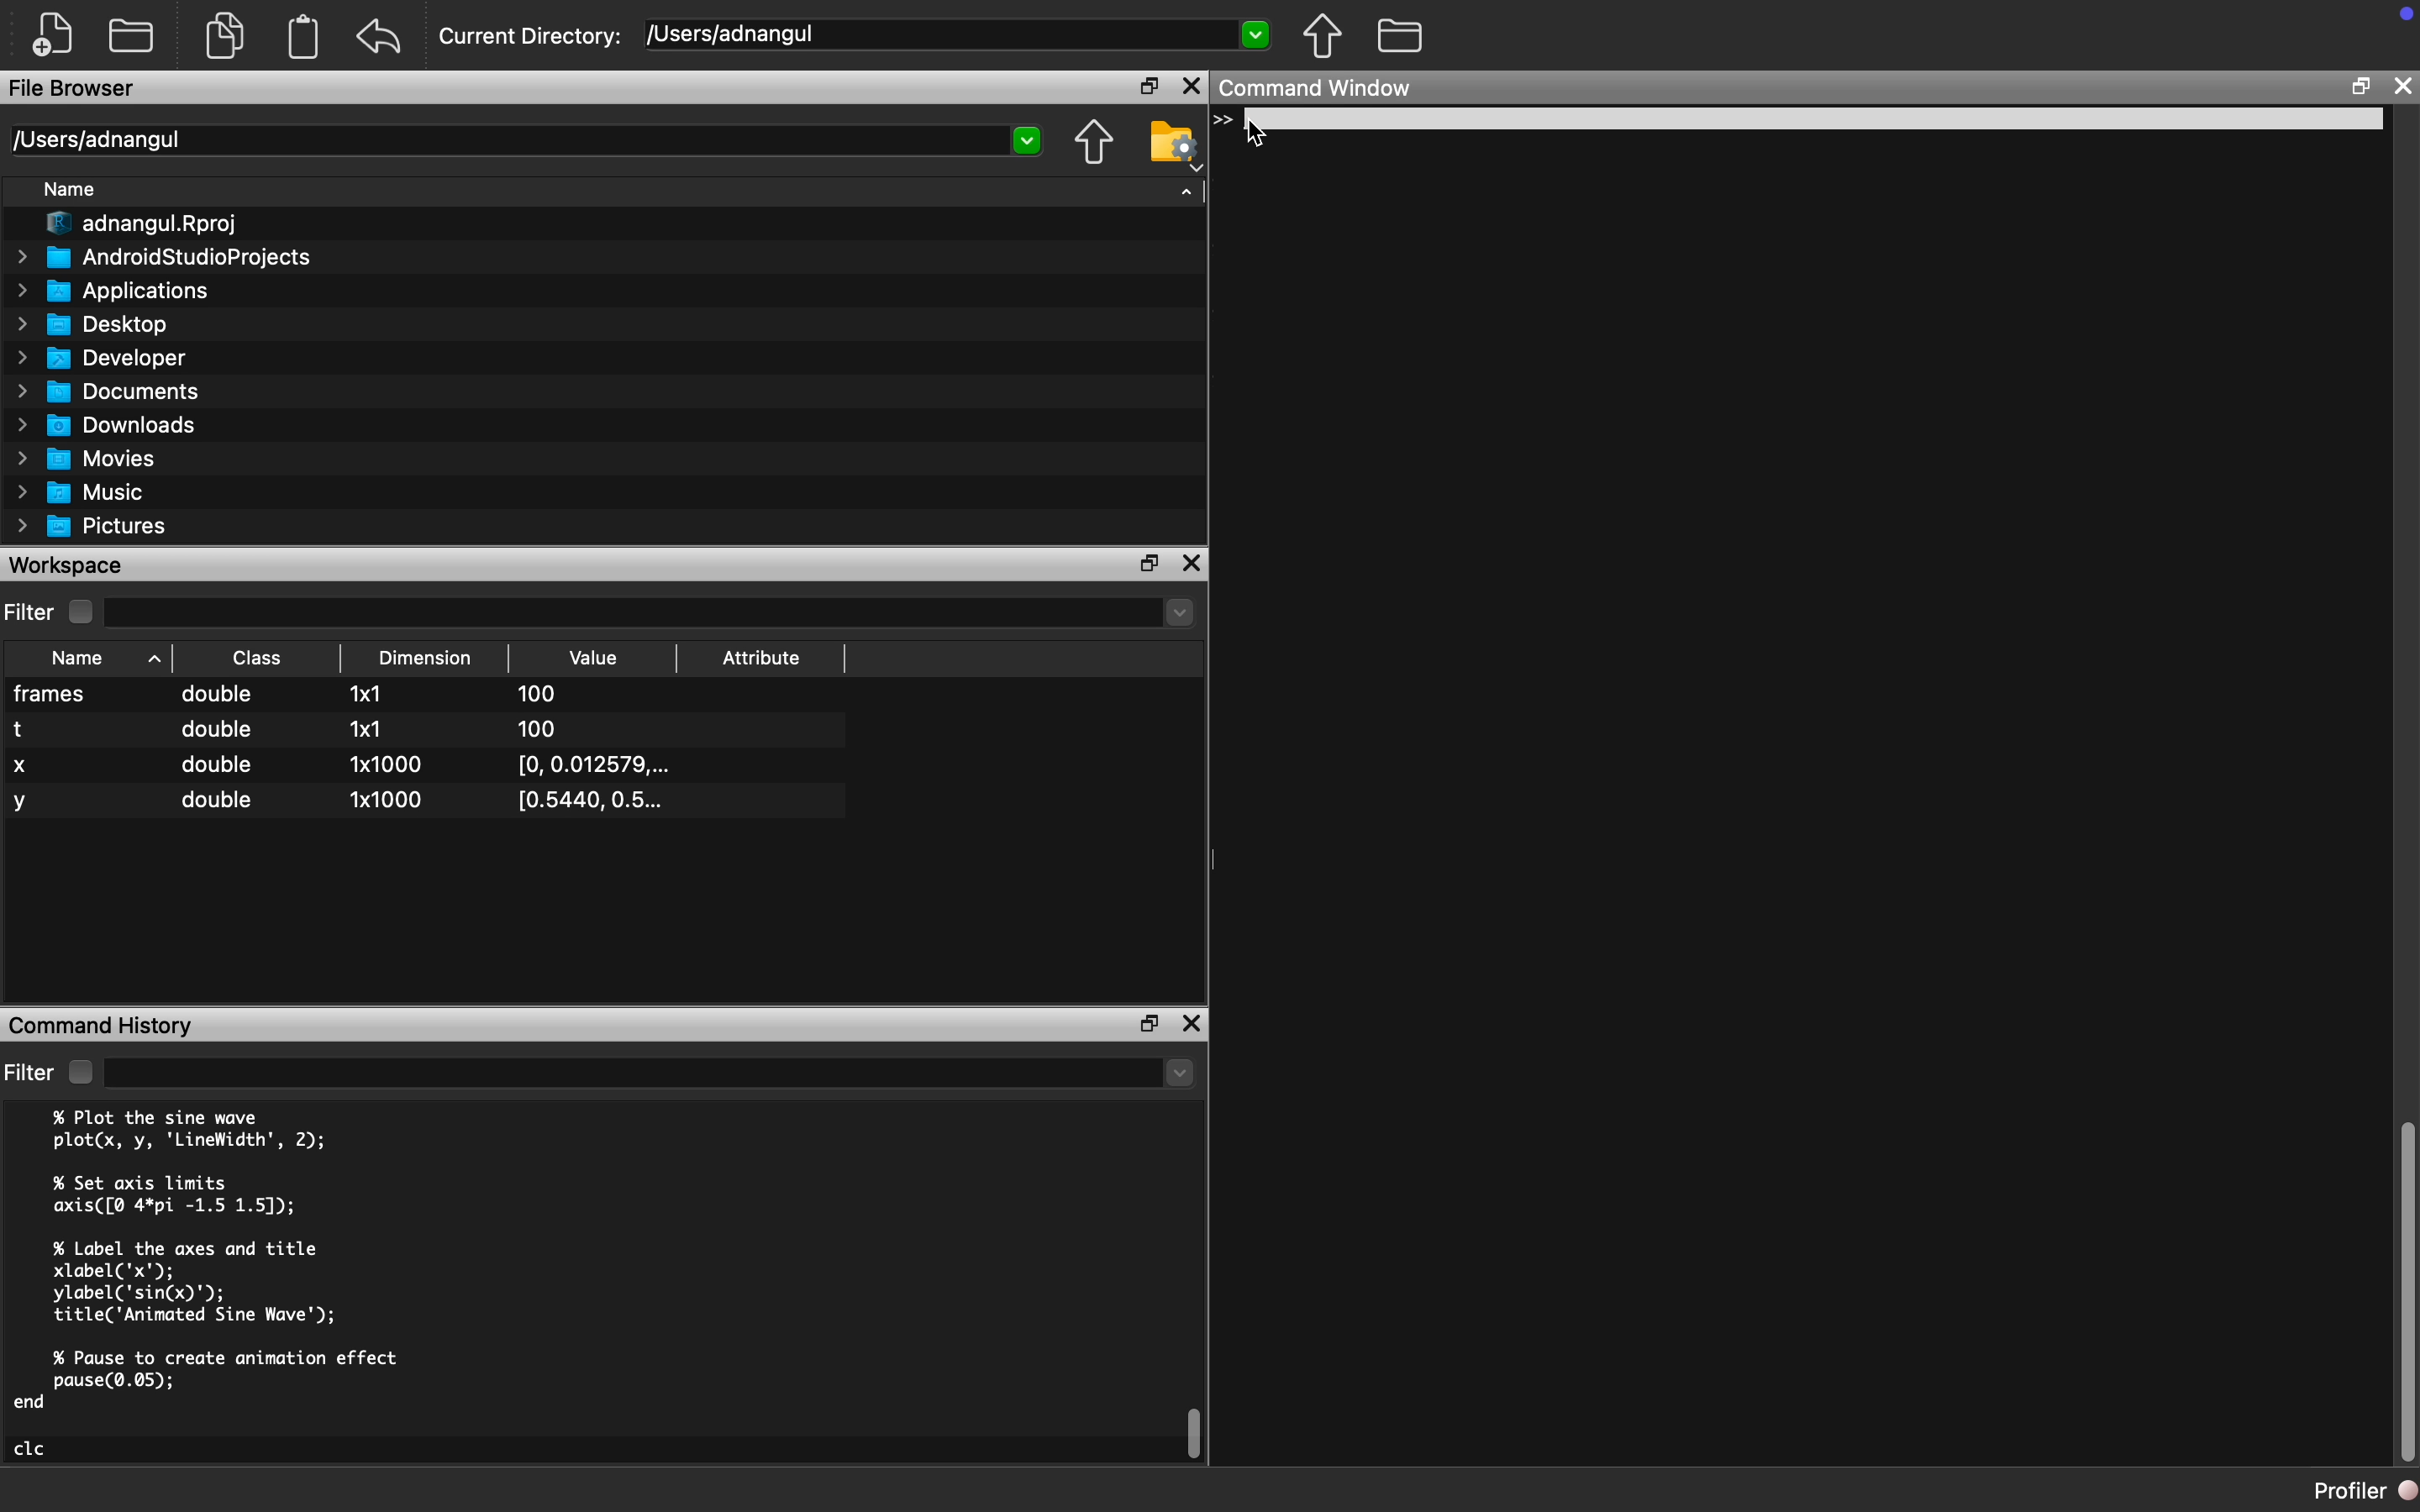  I want to click on Parent Directory, so click(1093, 144).